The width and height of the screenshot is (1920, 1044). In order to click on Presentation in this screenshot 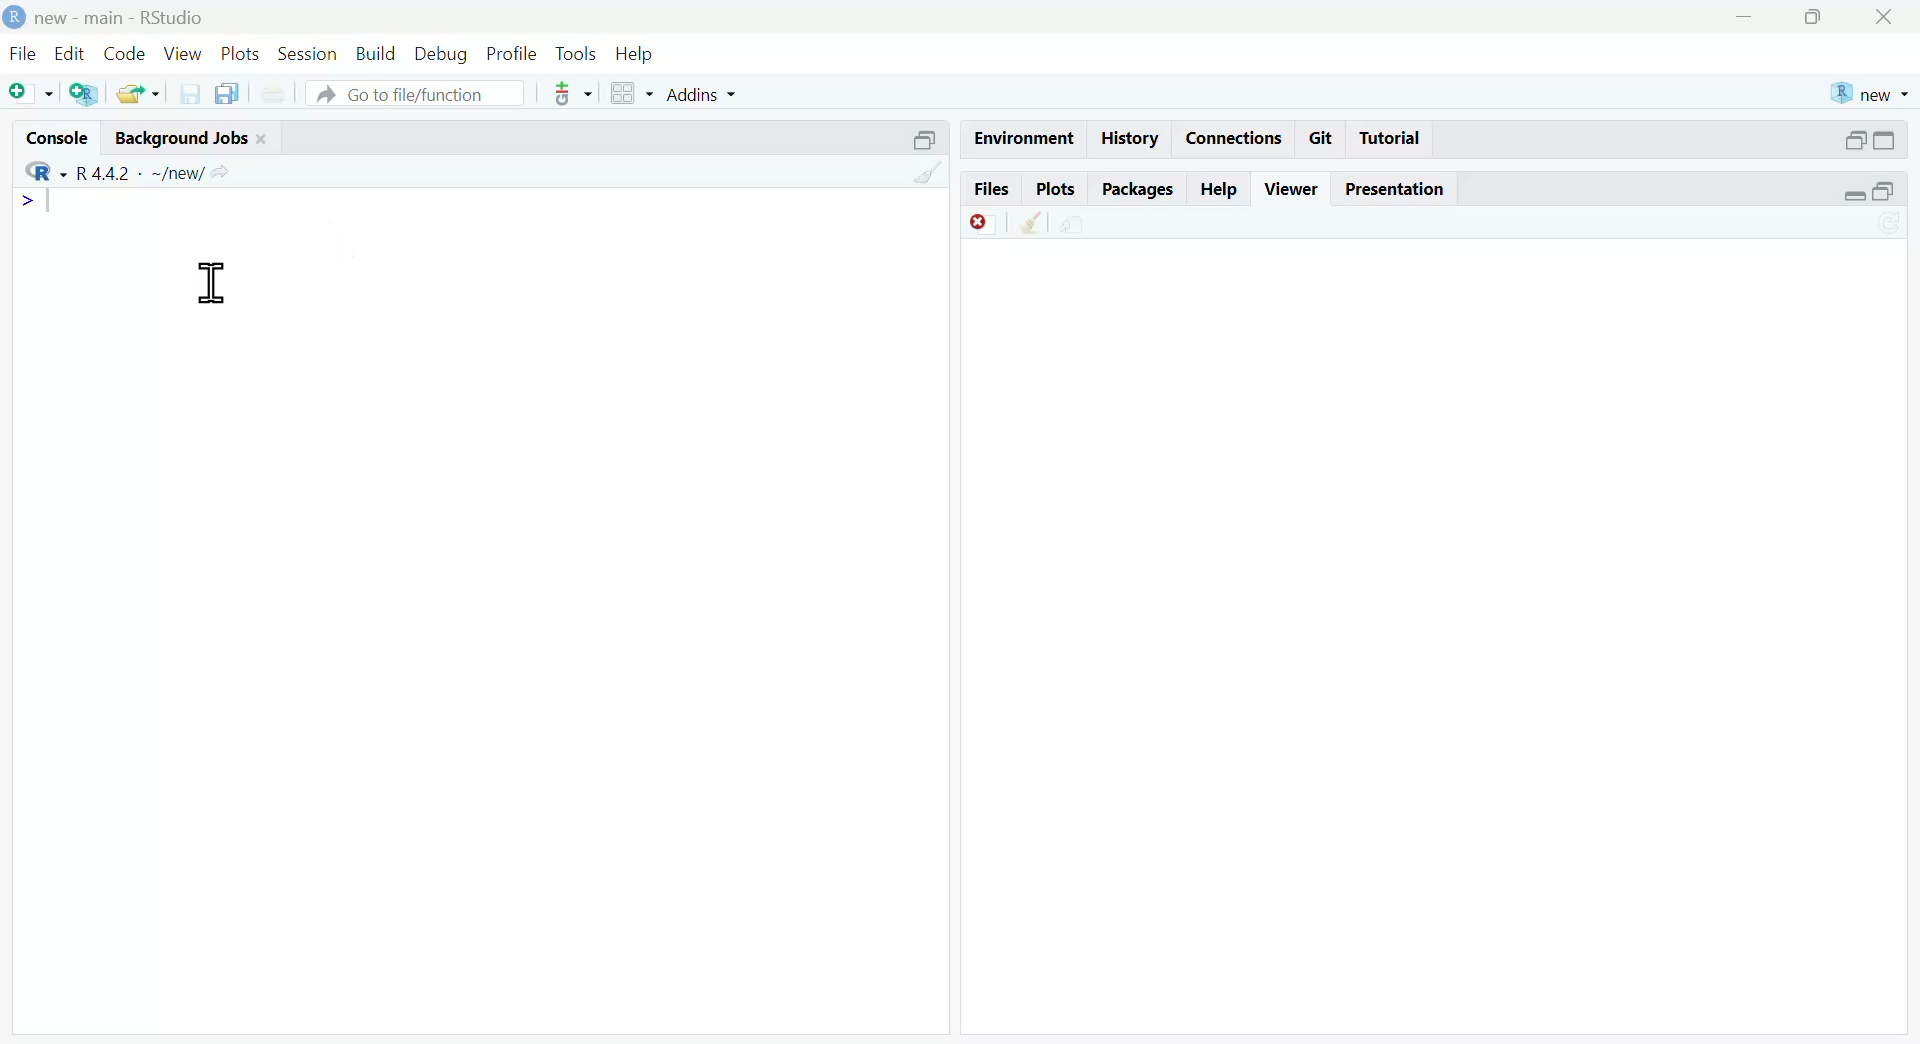, I will do `click(1395, 189)`.